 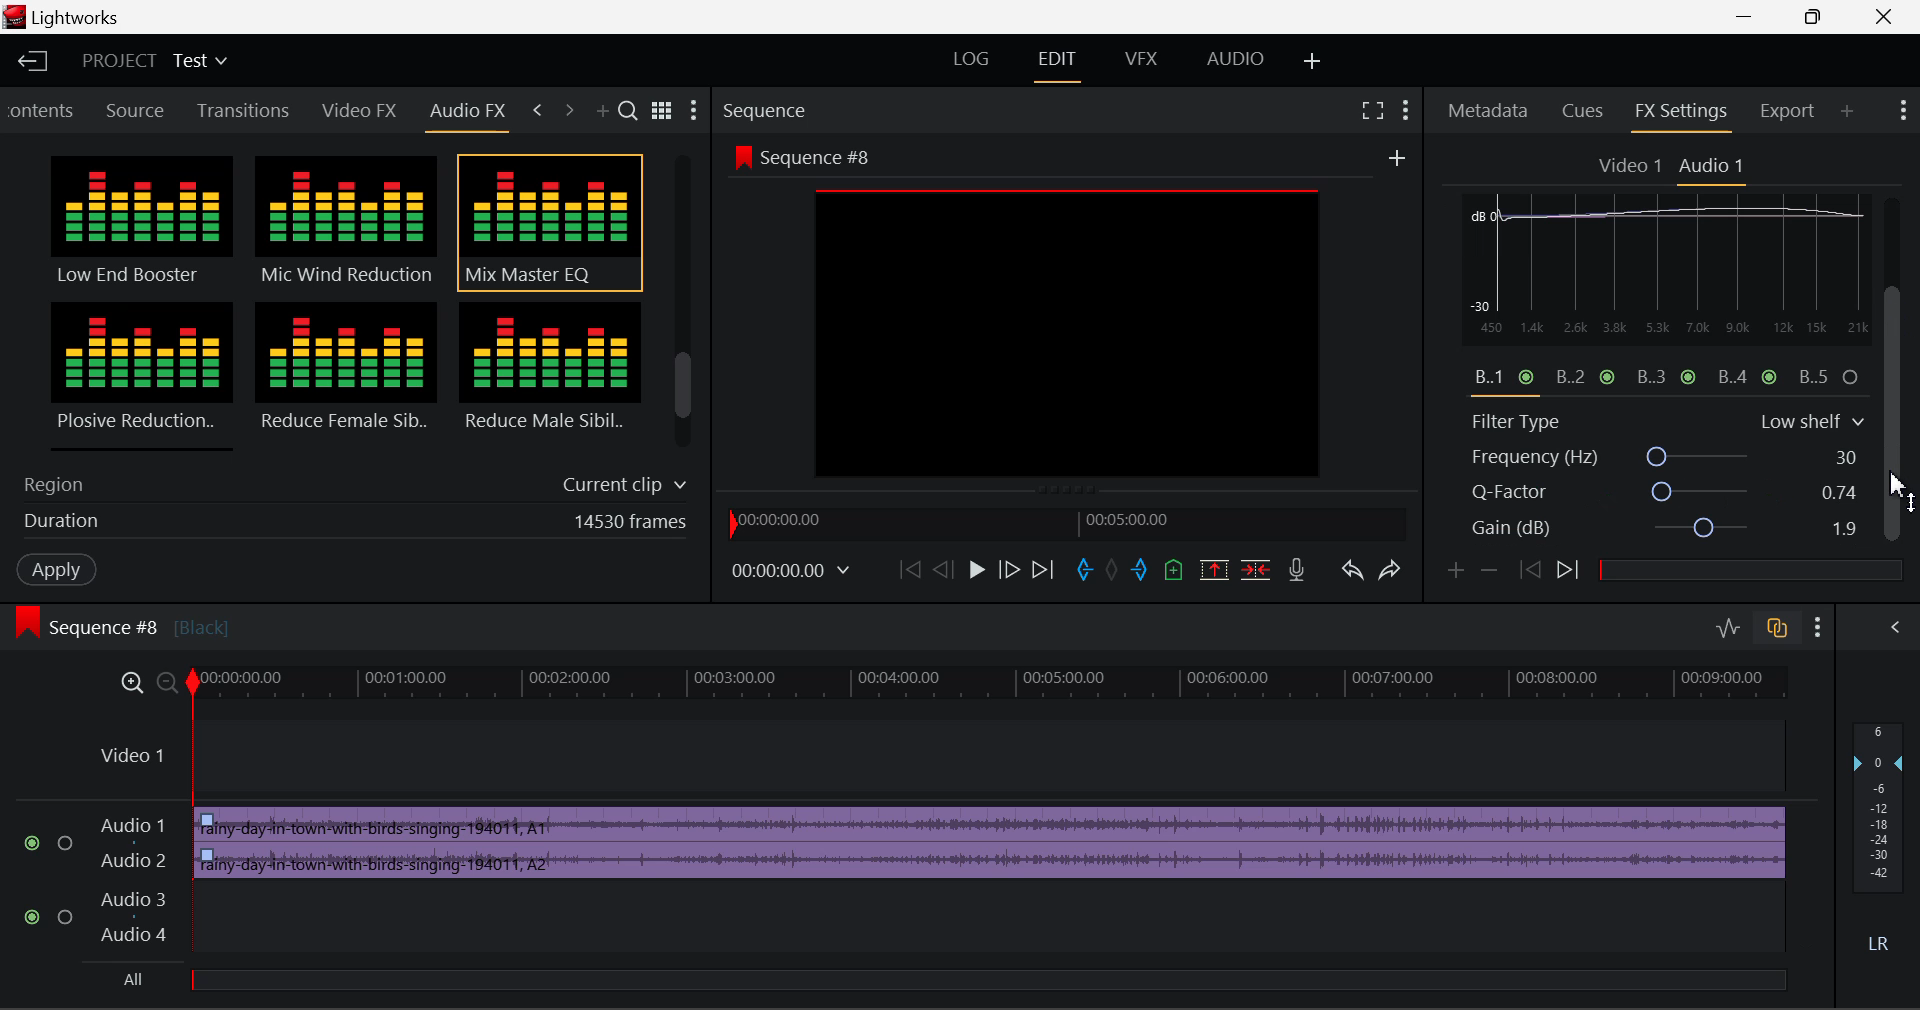 I want to click on Remove all marks, so click(x=1116, y=571).